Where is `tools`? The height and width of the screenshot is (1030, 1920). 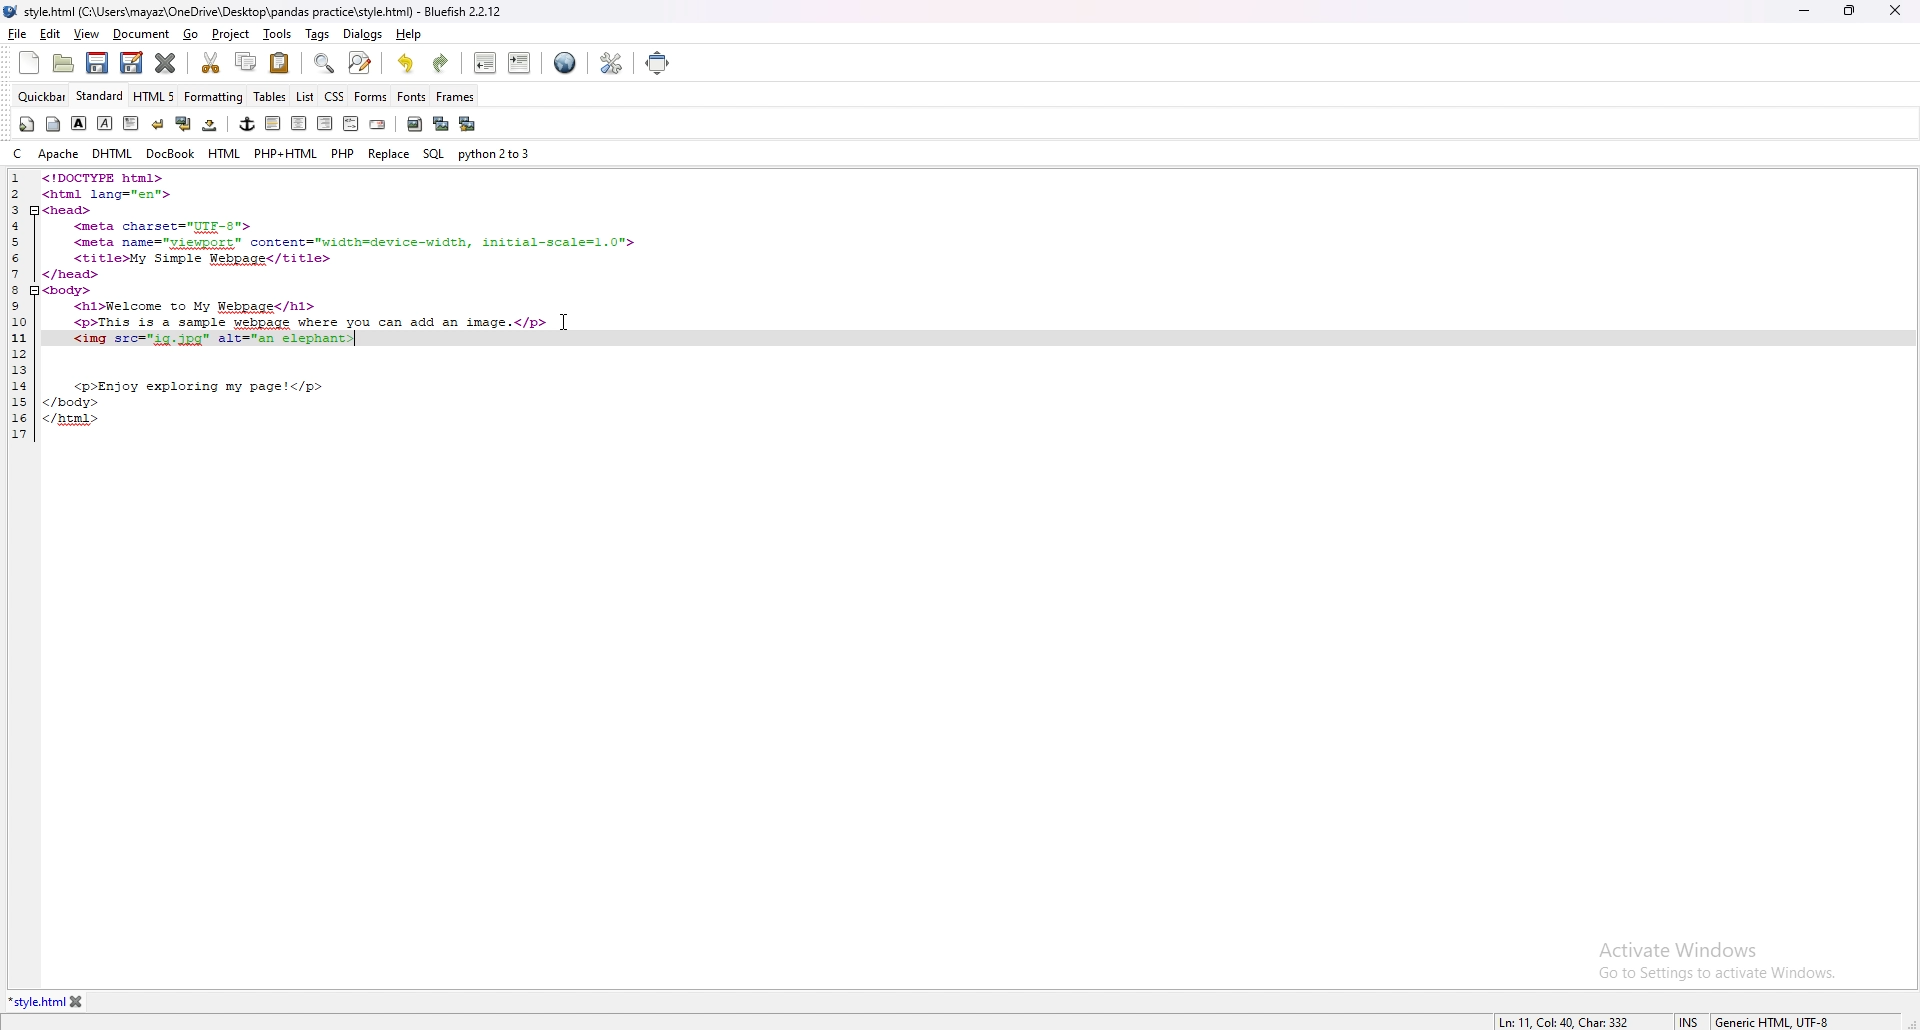
tools is located at coordinates (278, 33).